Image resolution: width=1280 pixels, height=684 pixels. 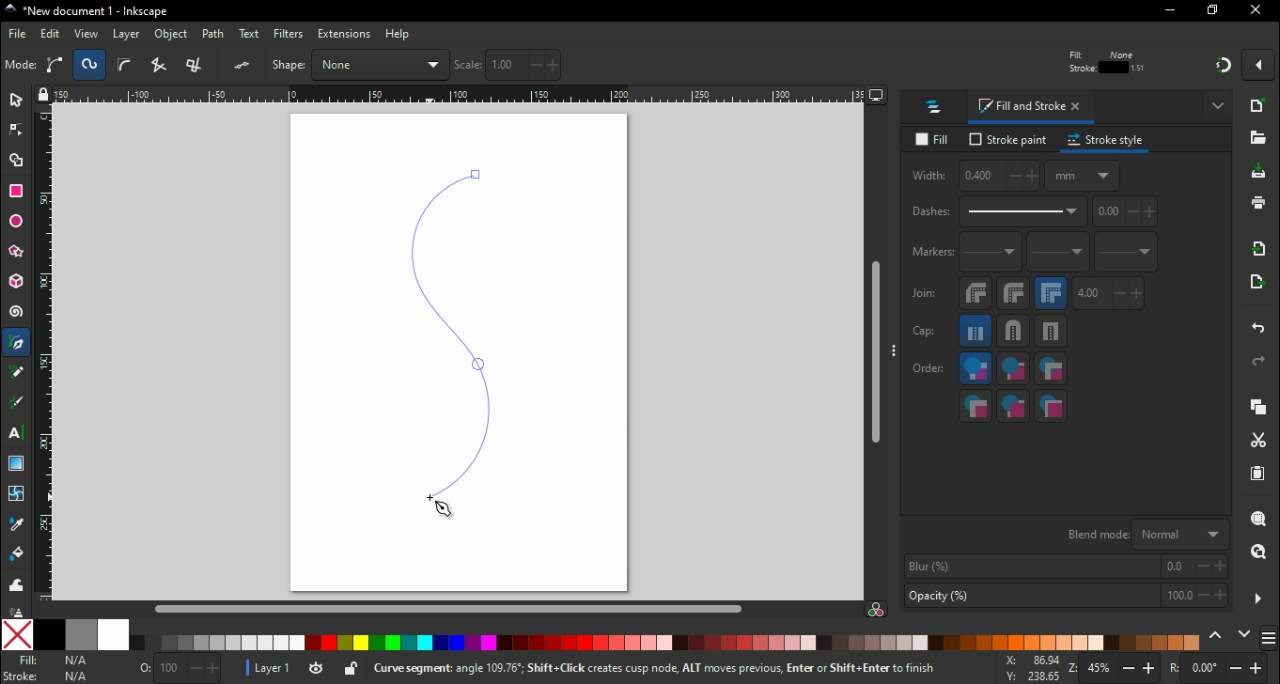 What do you see at coordinates (16, 404) in the screenshot?
I see `calligraphy tool` at bounding box center [16, 404].